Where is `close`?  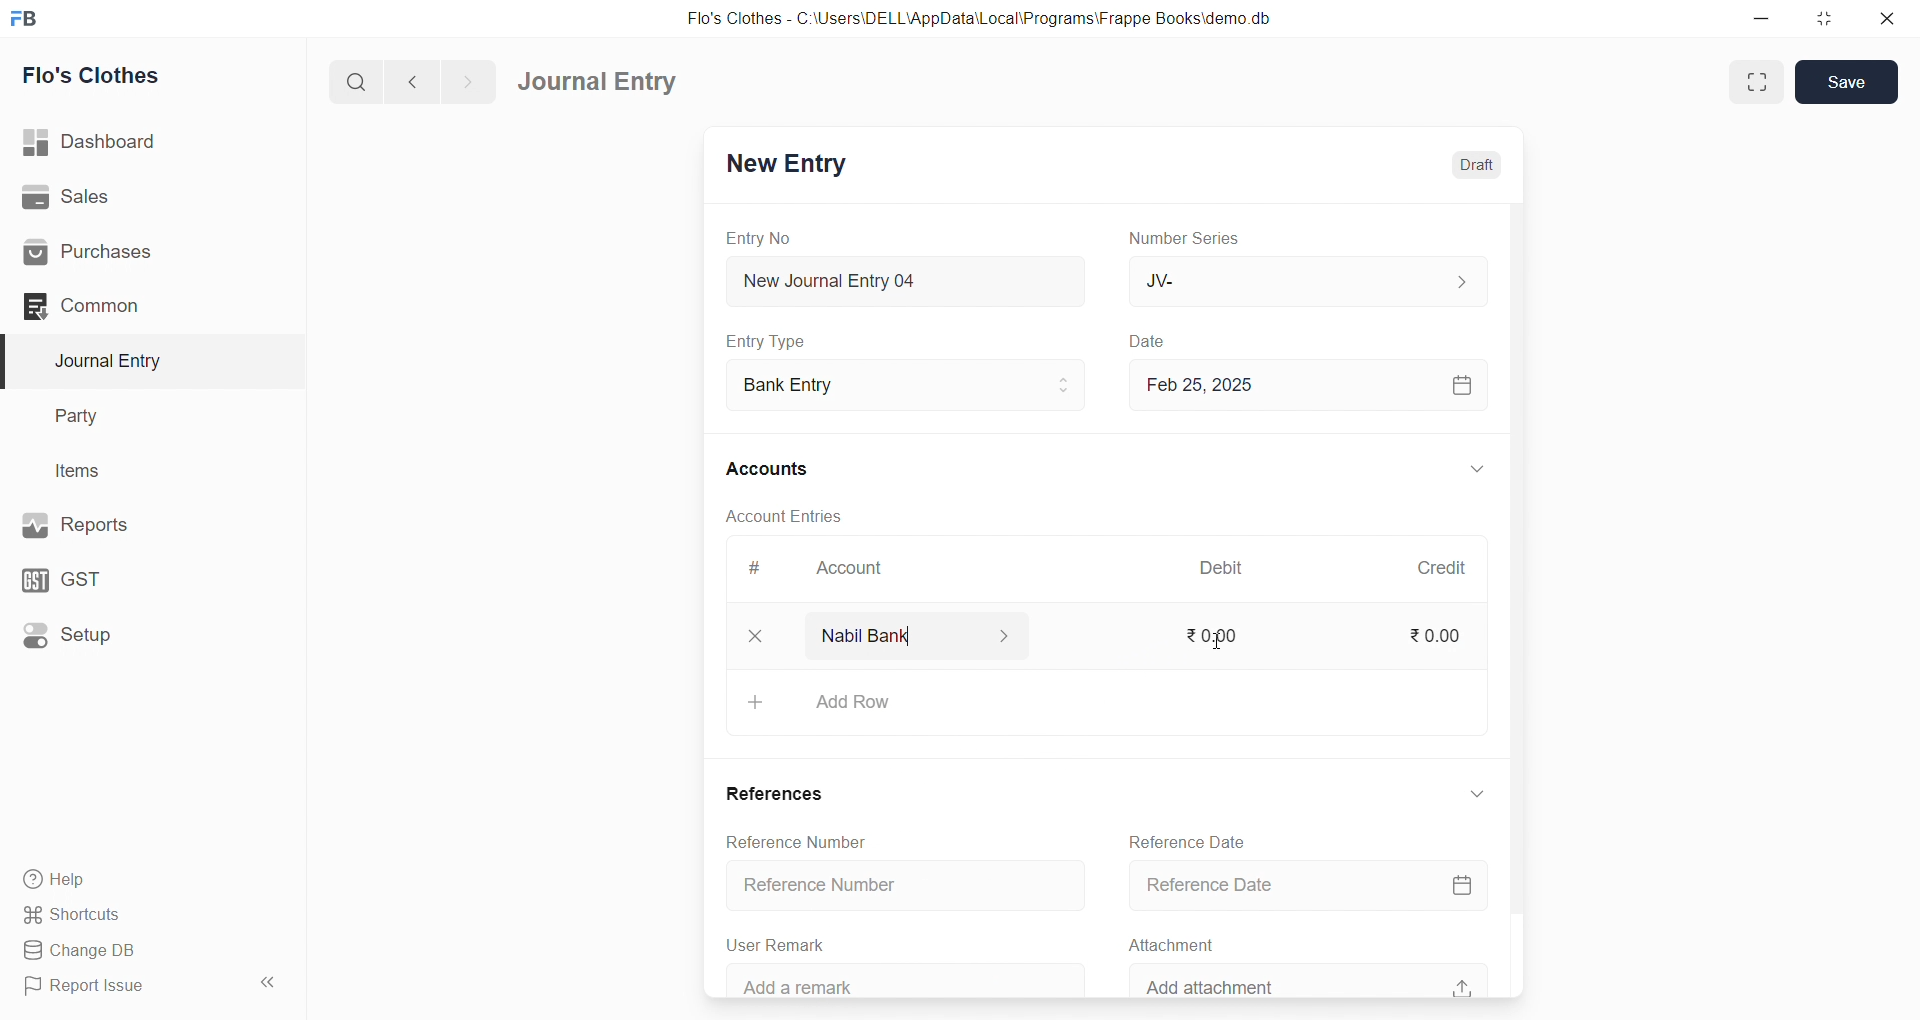 close is located at coordinates (1879, 18).